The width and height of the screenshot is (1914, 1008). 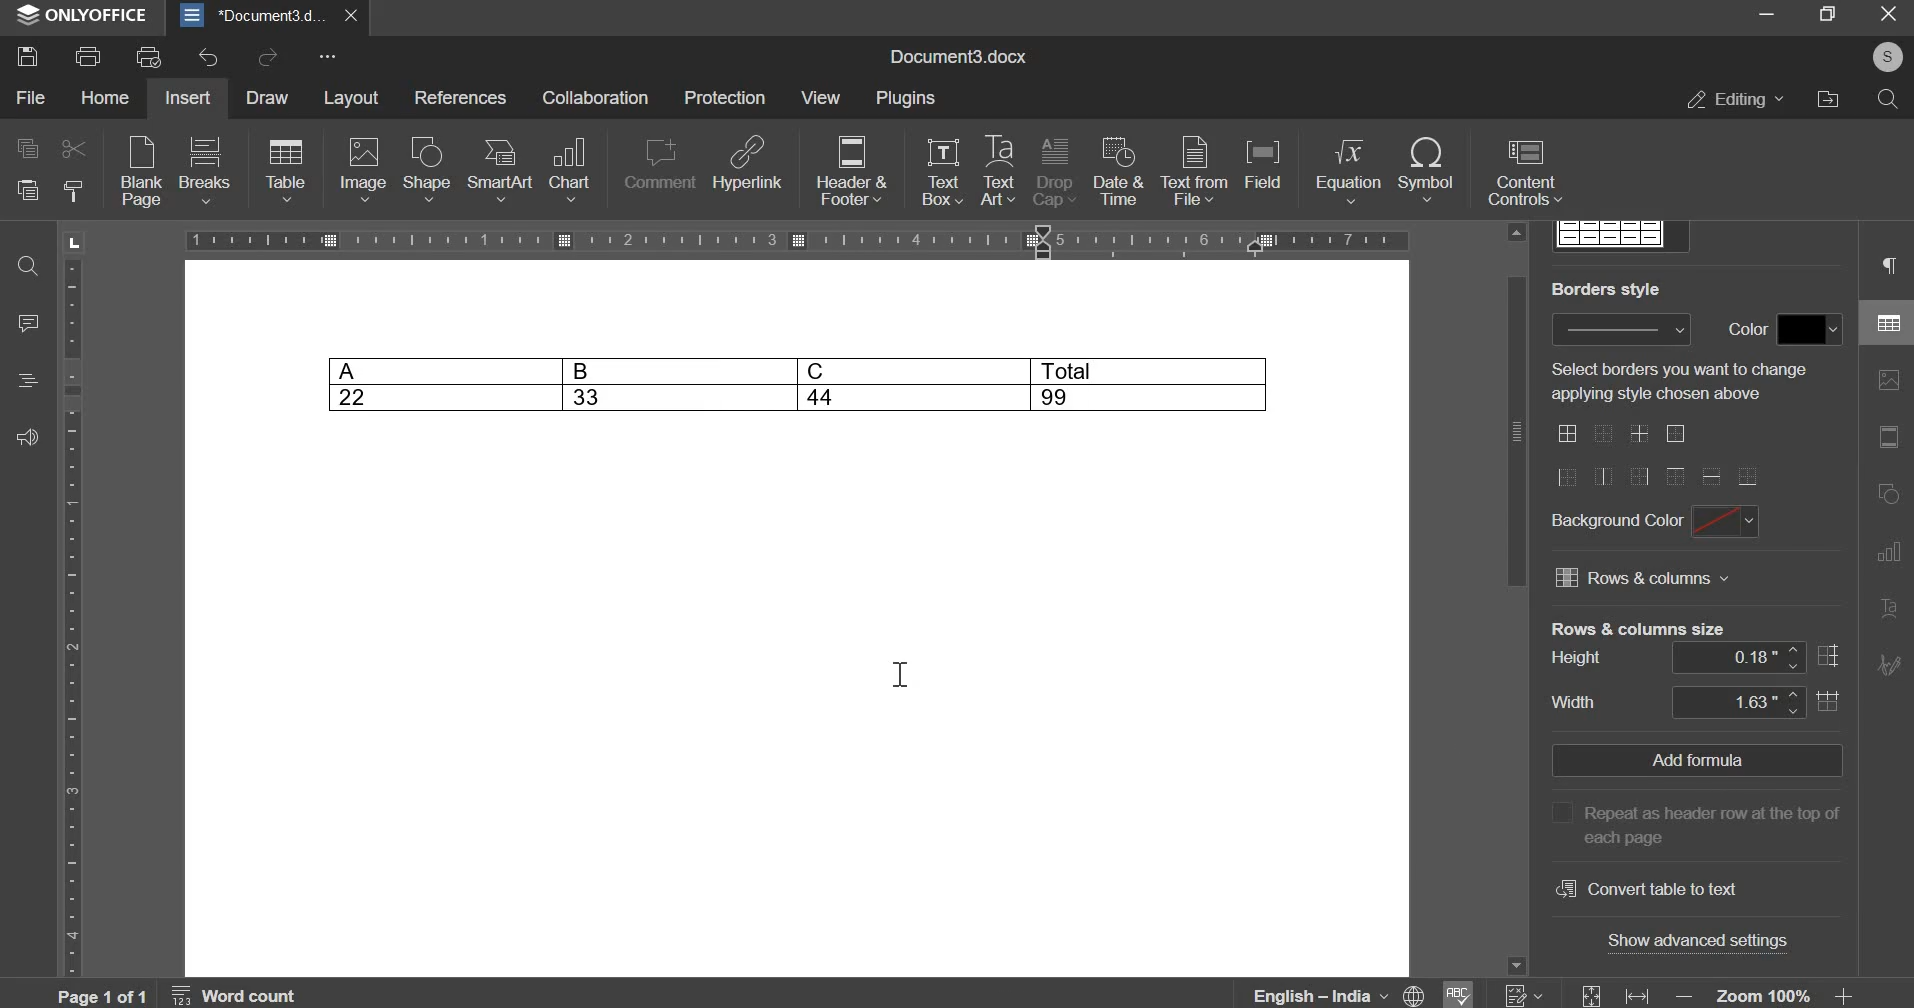 What do you see at coordinates (1744, 329) in the screenshot?
I see `Color` at bounding box center [1744, 329].